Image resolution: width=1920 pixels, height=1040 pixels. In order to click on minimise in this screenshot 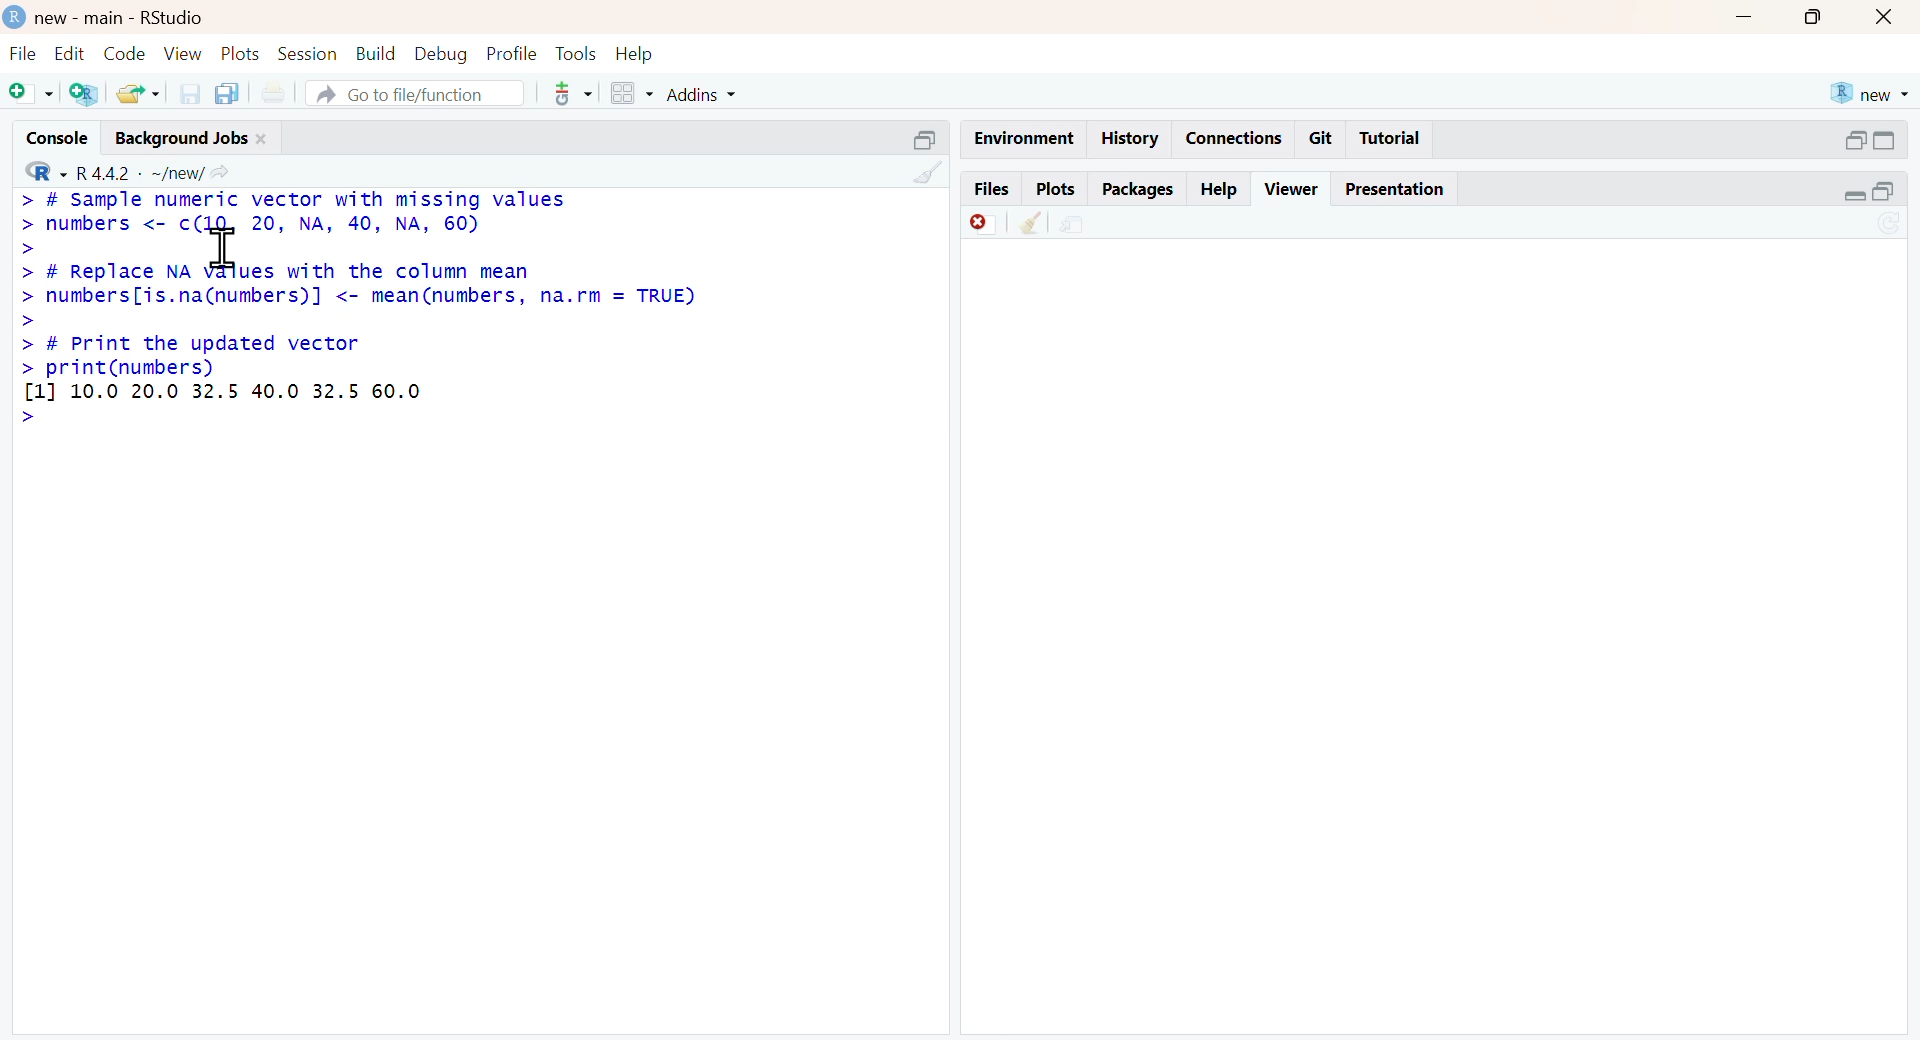, I will do `click(1746, 16)`.